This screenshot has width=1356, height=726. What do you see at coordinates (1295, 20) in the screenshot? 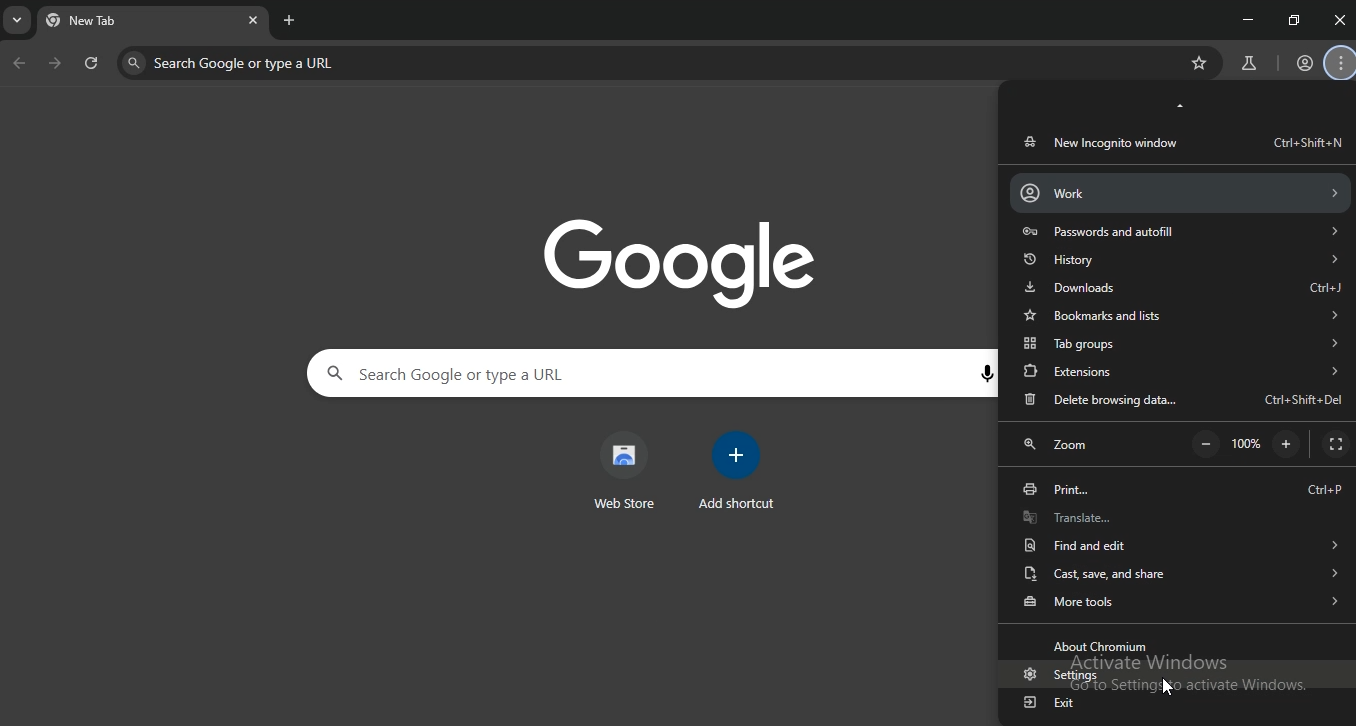
I see `restore windows` at bounding box center [1295, 20].